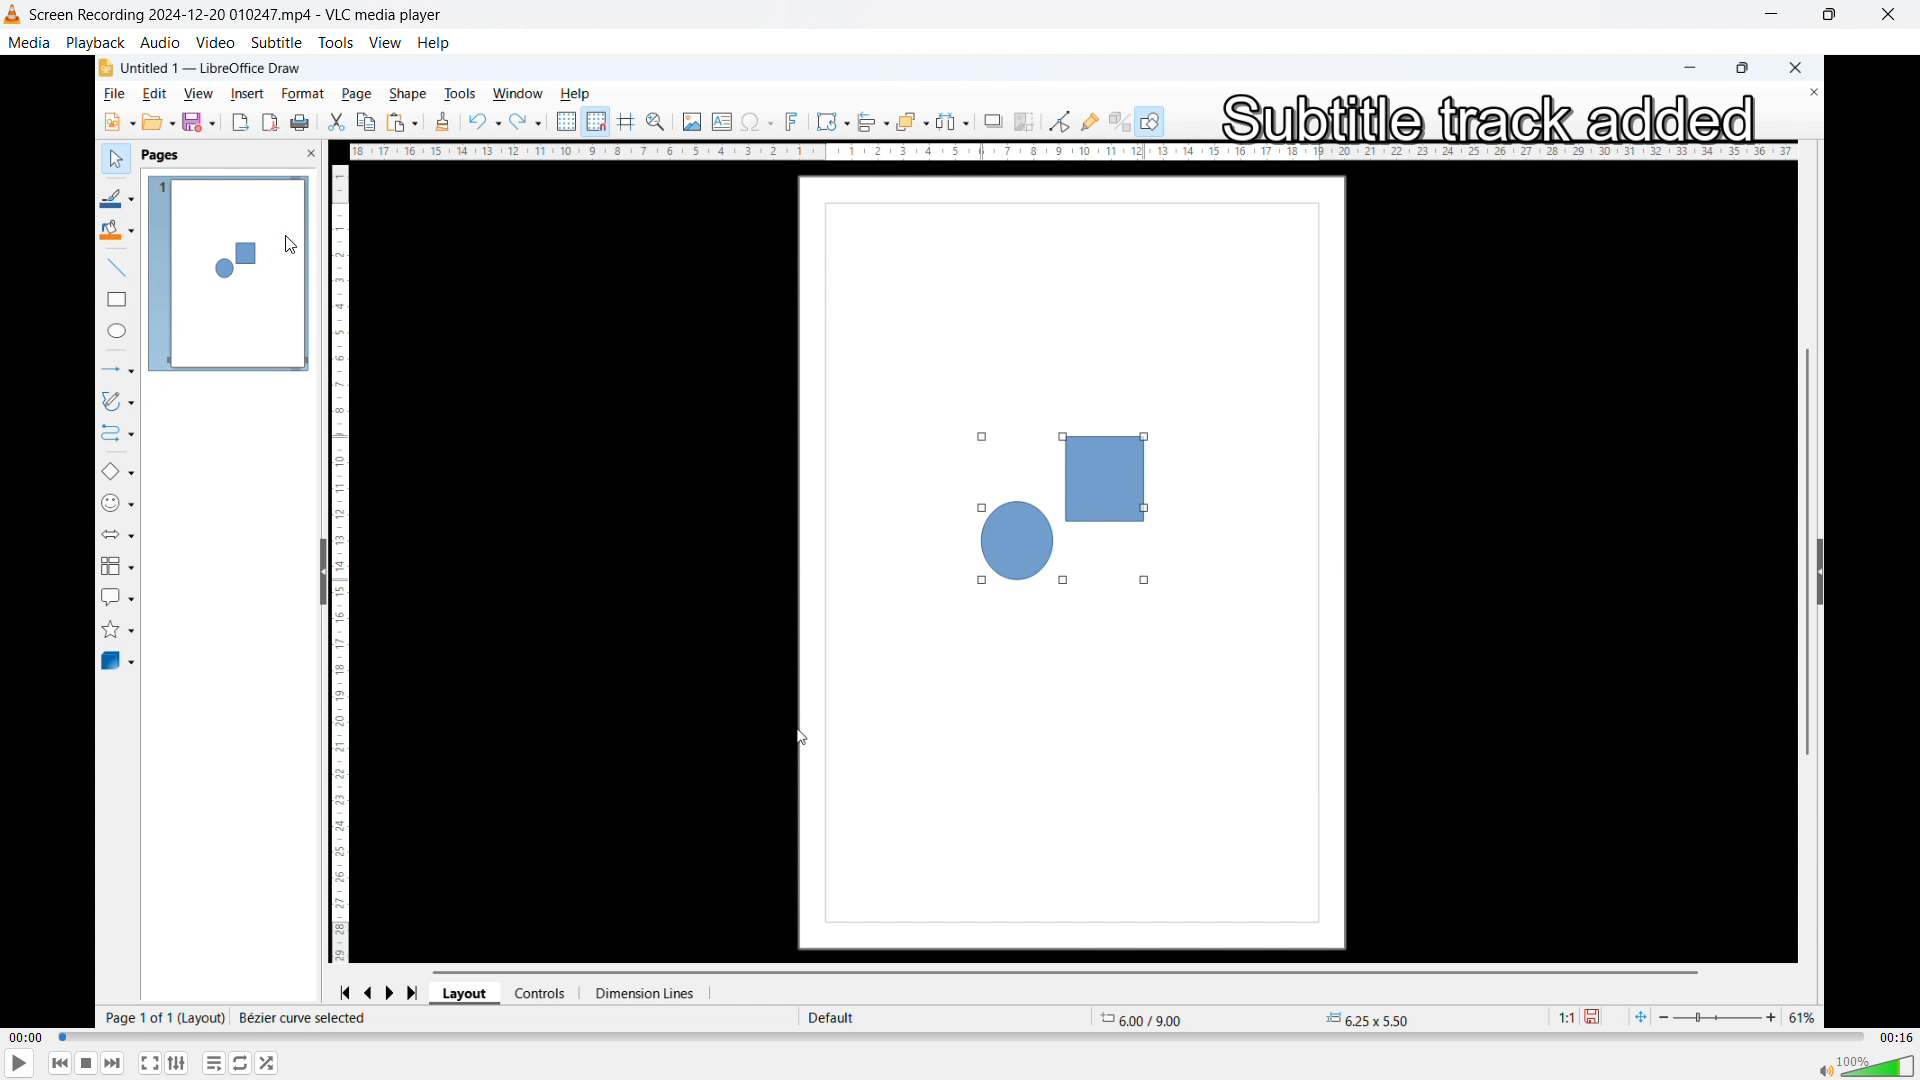  What do you see at coordinates (649, 993) in the screenshot?
I see `dimension lines` at bounding box center [649, 993].